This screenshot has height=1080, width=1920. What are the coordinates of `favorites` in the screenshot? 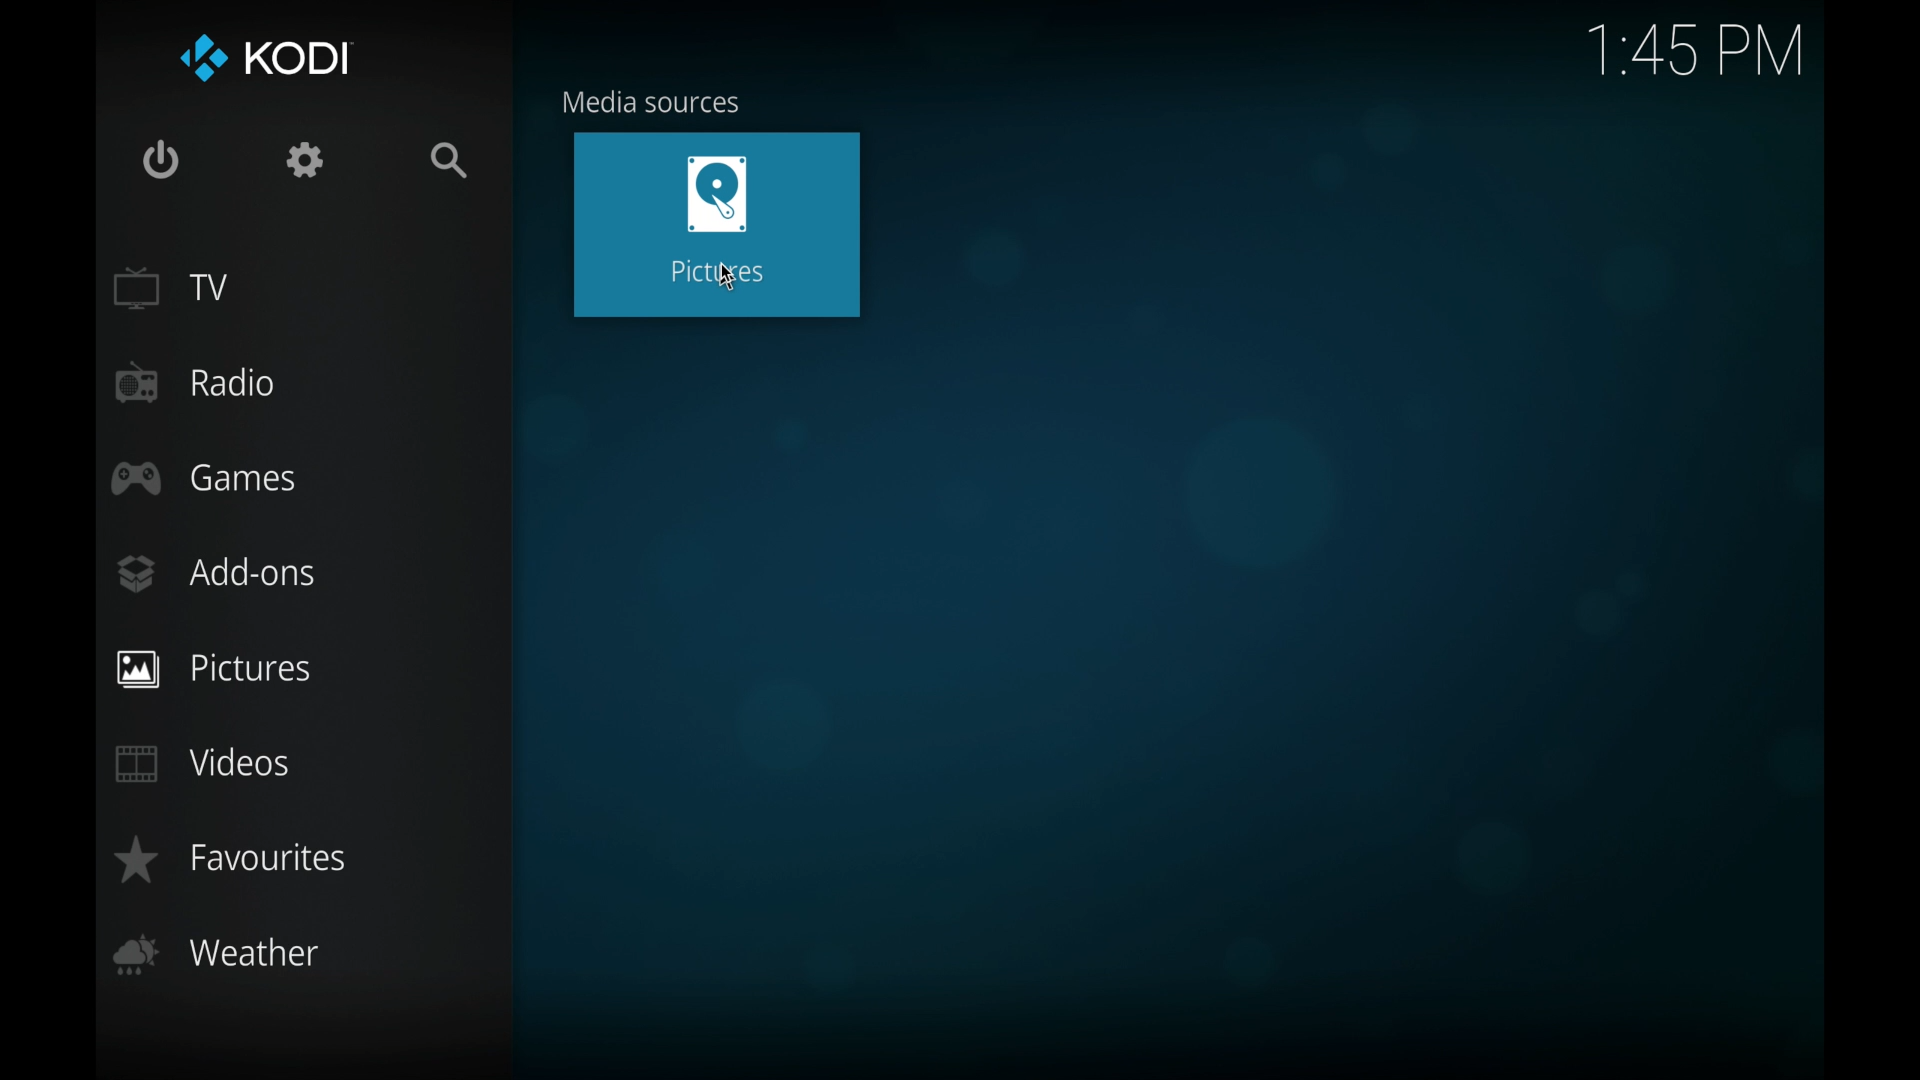 It's located at (227, 859).